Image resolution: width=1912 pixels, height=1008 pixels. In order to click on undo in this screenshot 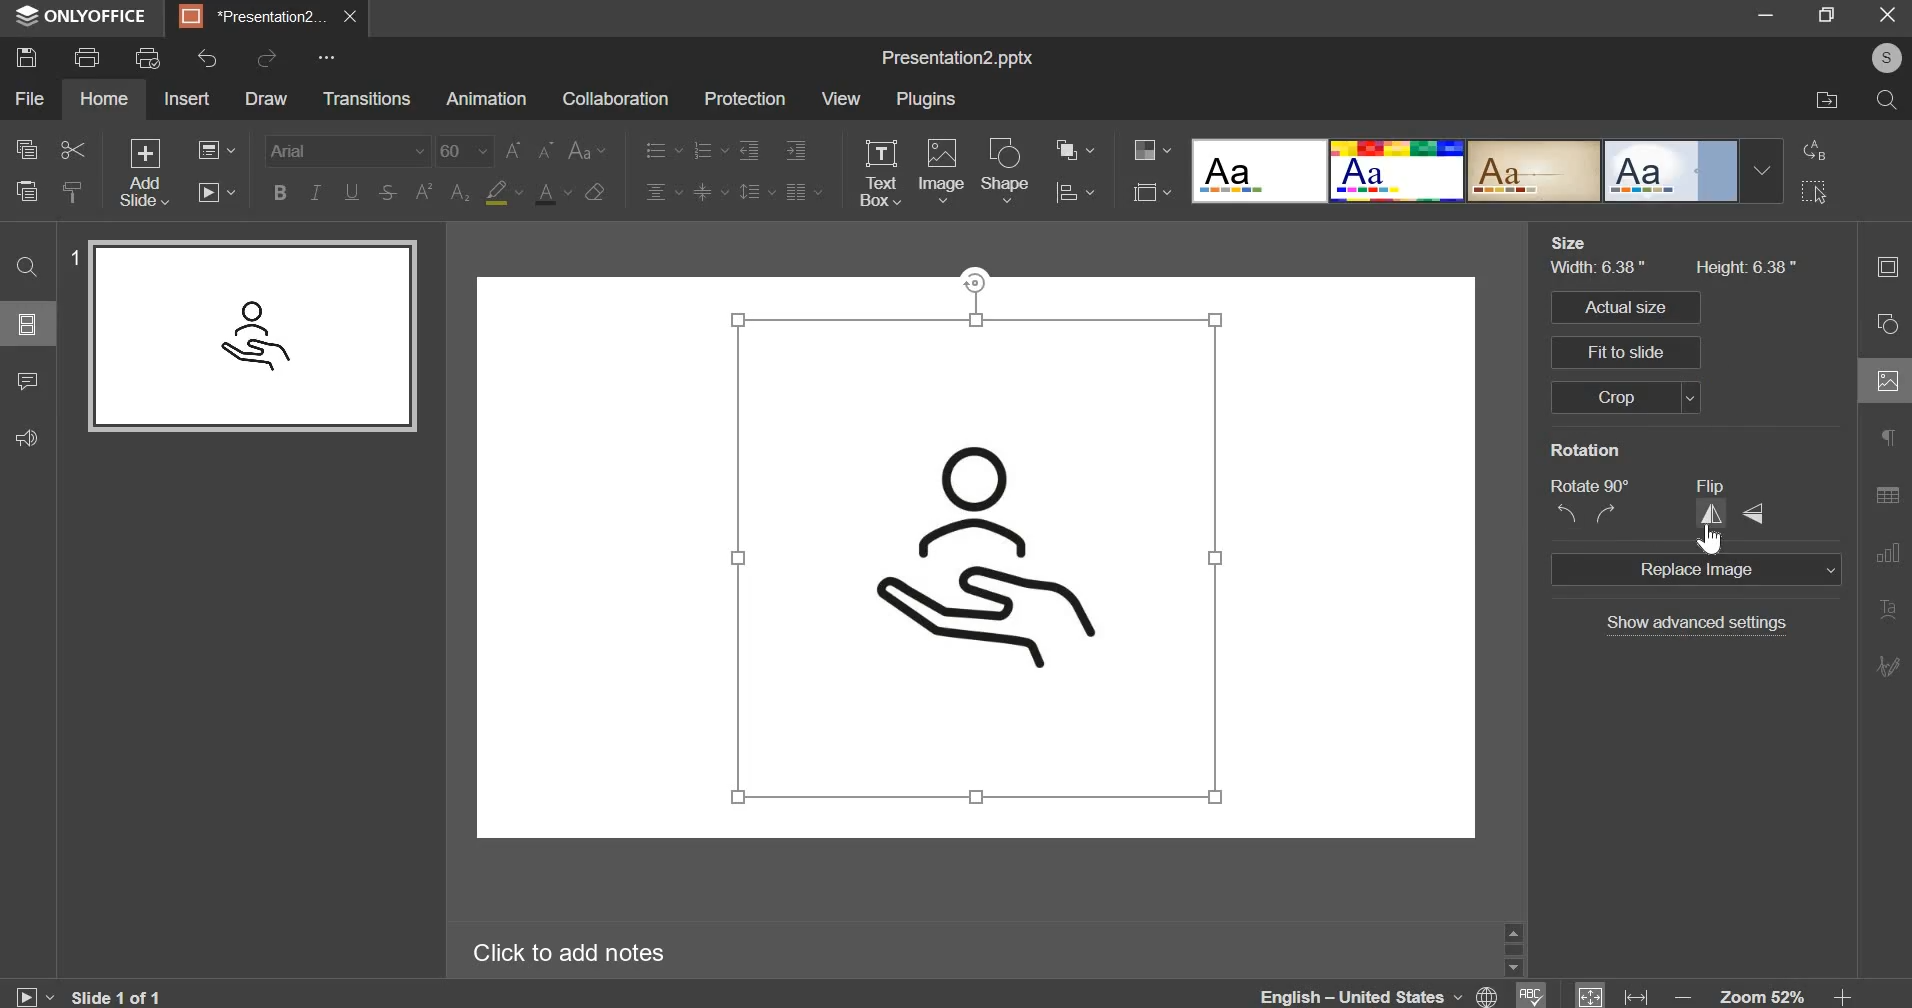, I will do `click(208, 58)`.